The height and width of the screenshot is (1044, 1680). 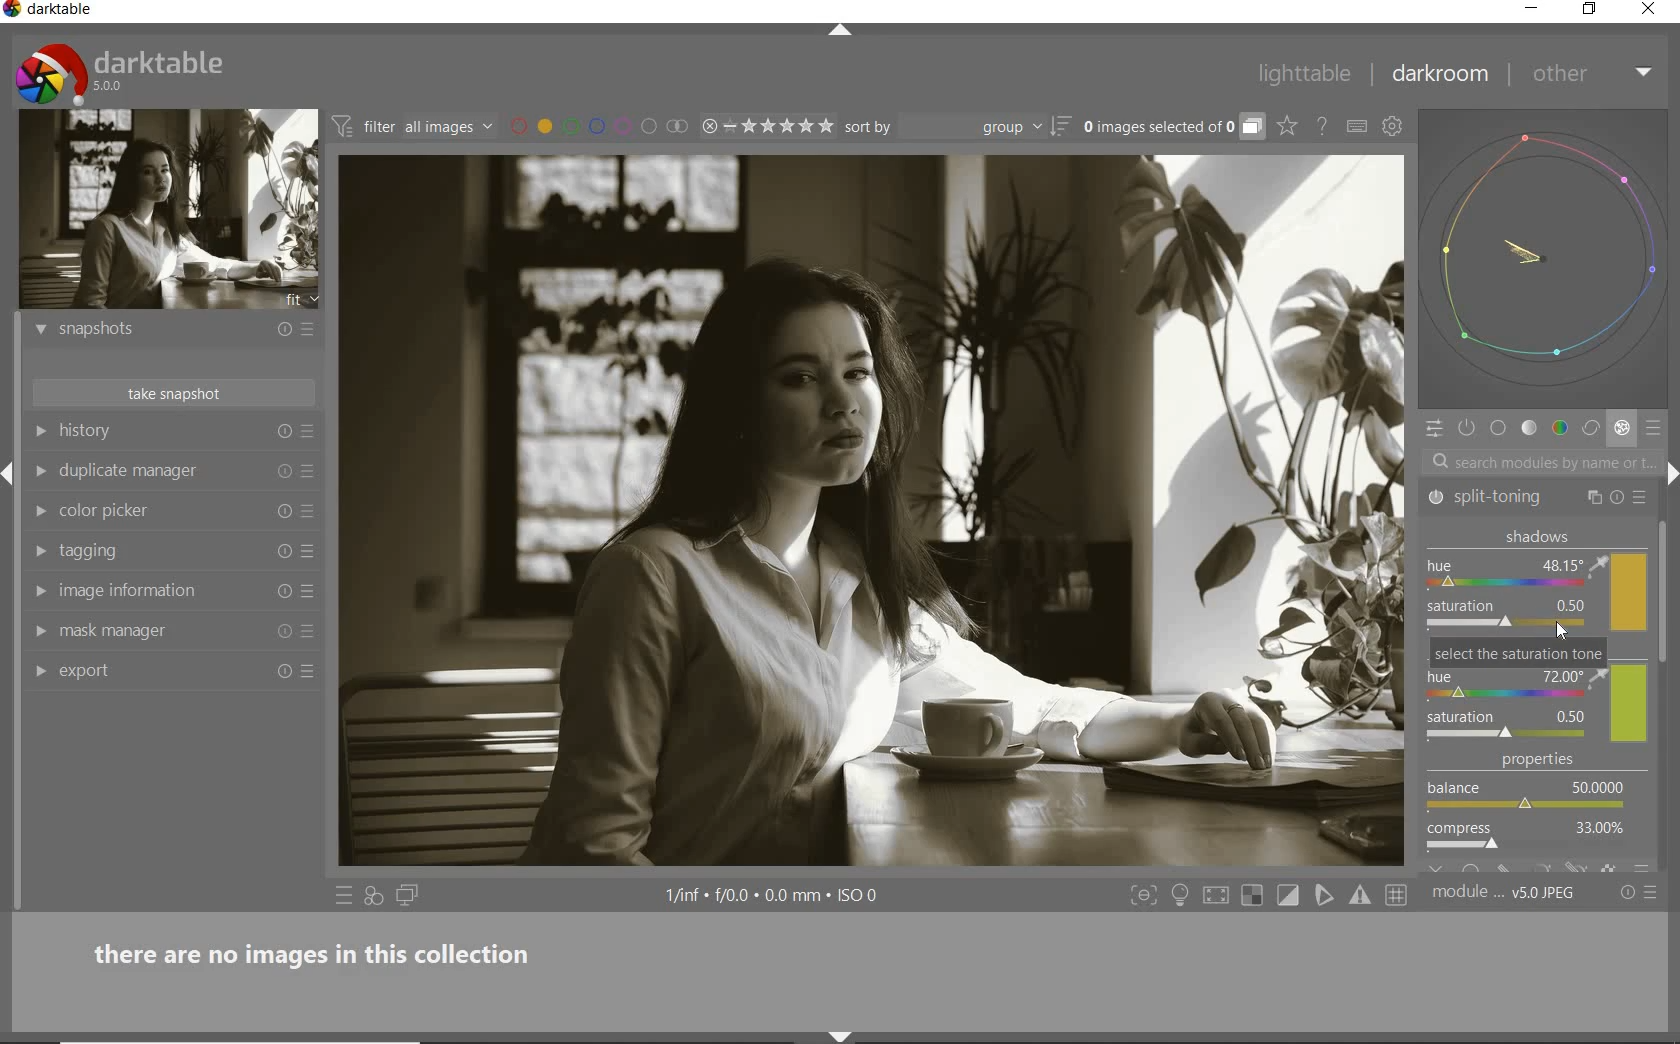 I want to click on toggle high quality processing, so click(x=1218, y=896).